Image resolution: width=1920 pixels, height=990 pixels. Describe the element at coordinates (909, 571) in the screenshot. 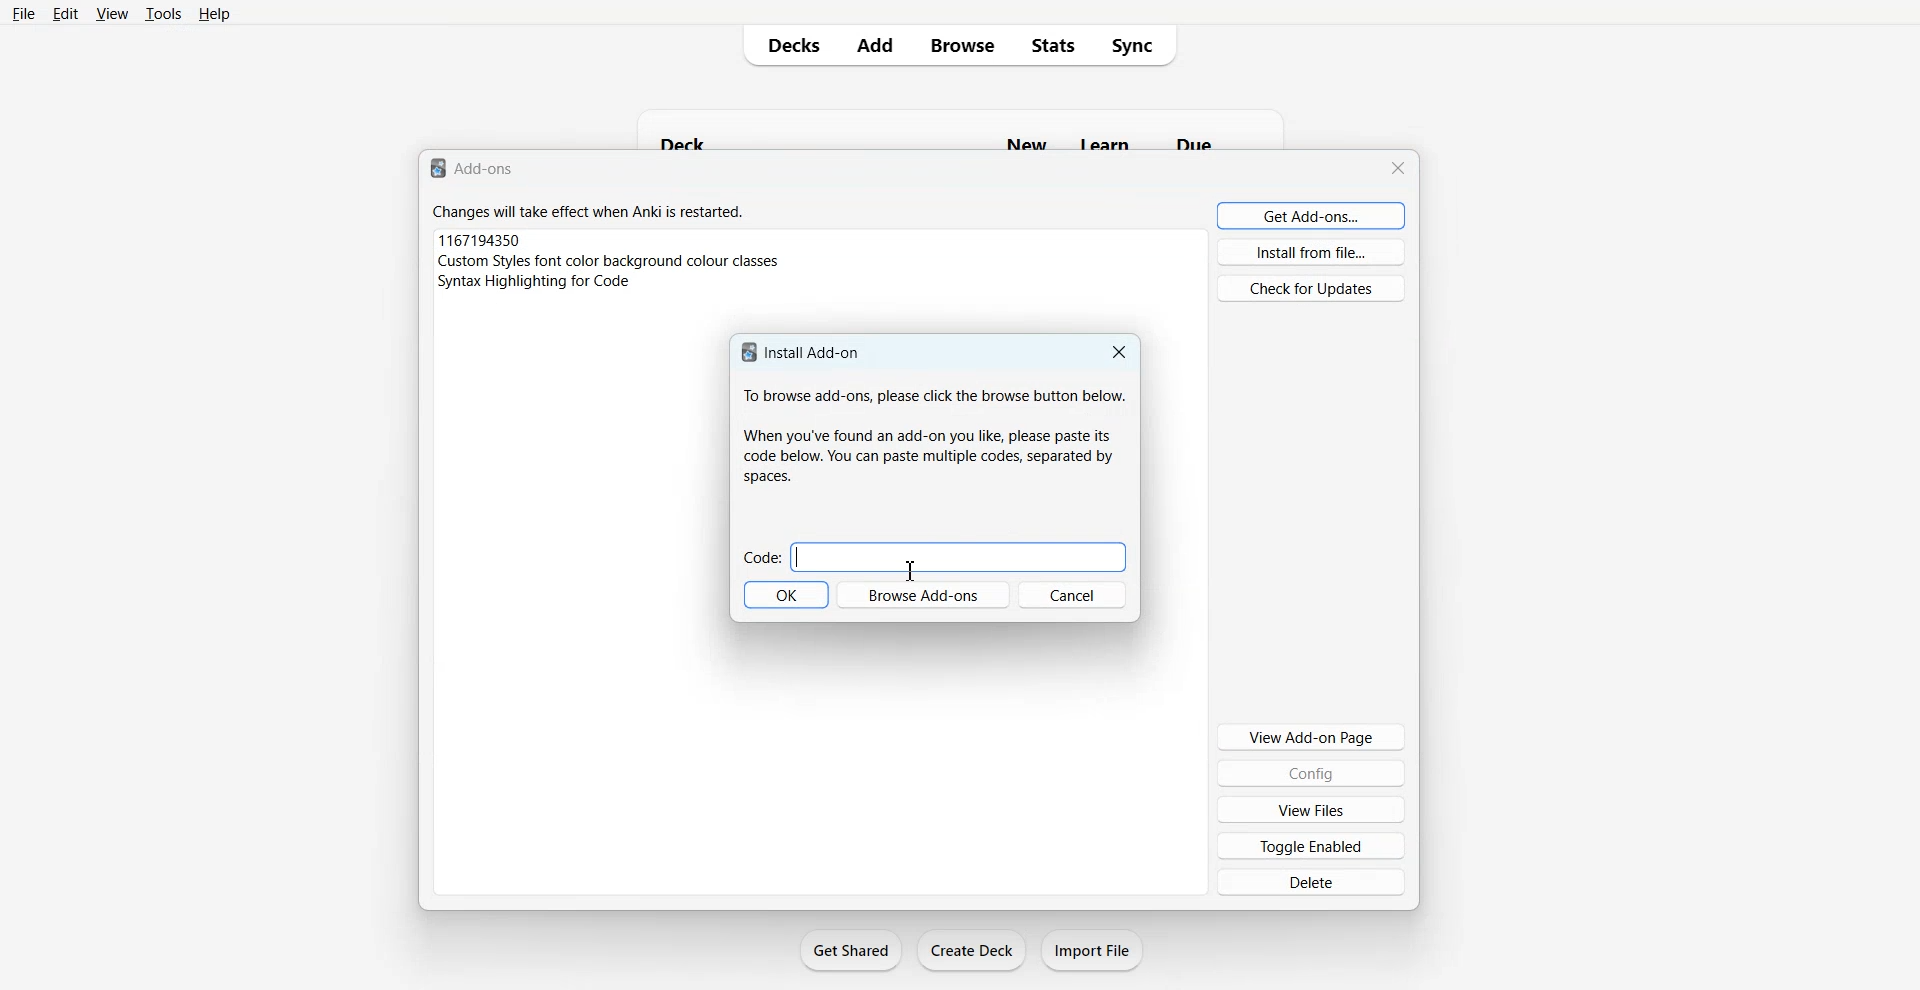

I see `cursor` at that location.